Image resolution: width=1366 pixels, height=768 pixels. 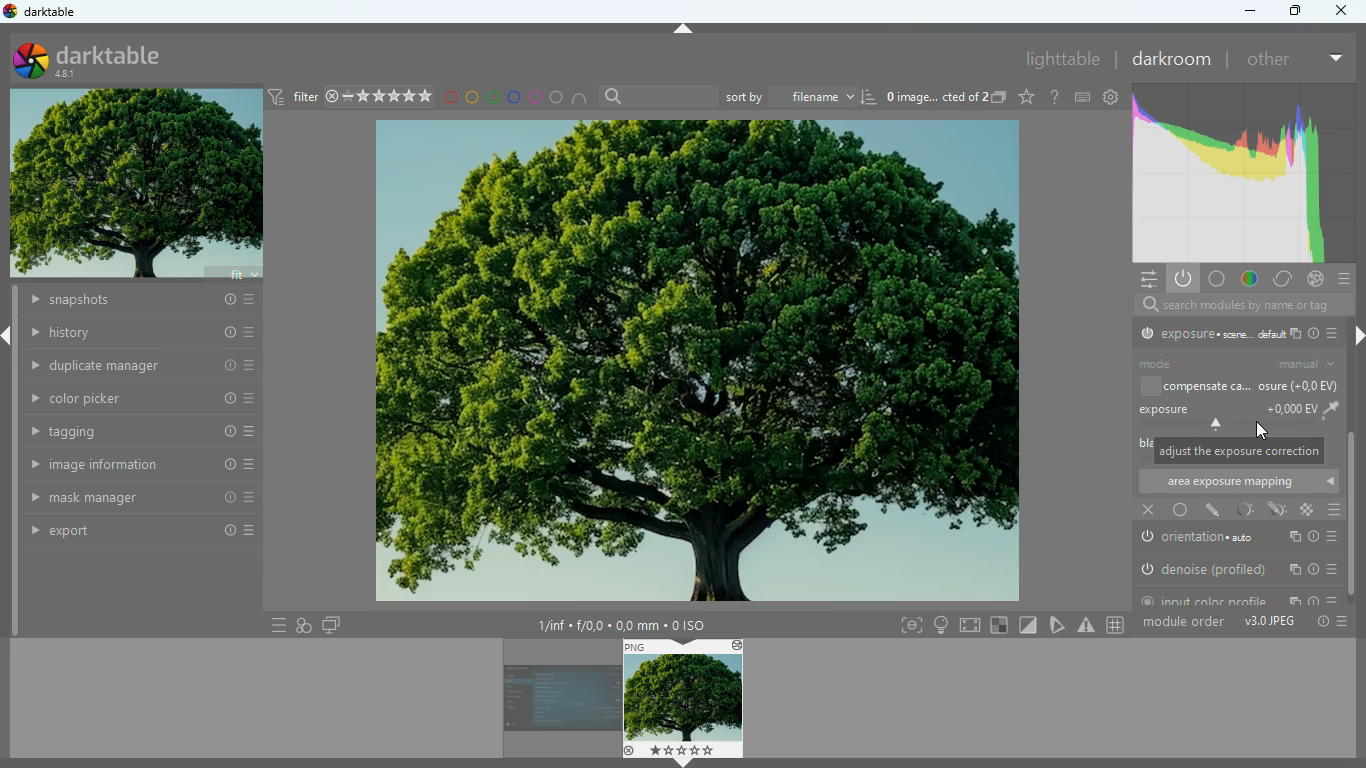 What do you see at coordinates (1318, 621) in the screenshot?
I see `info` at bounding box center [1318, 621].